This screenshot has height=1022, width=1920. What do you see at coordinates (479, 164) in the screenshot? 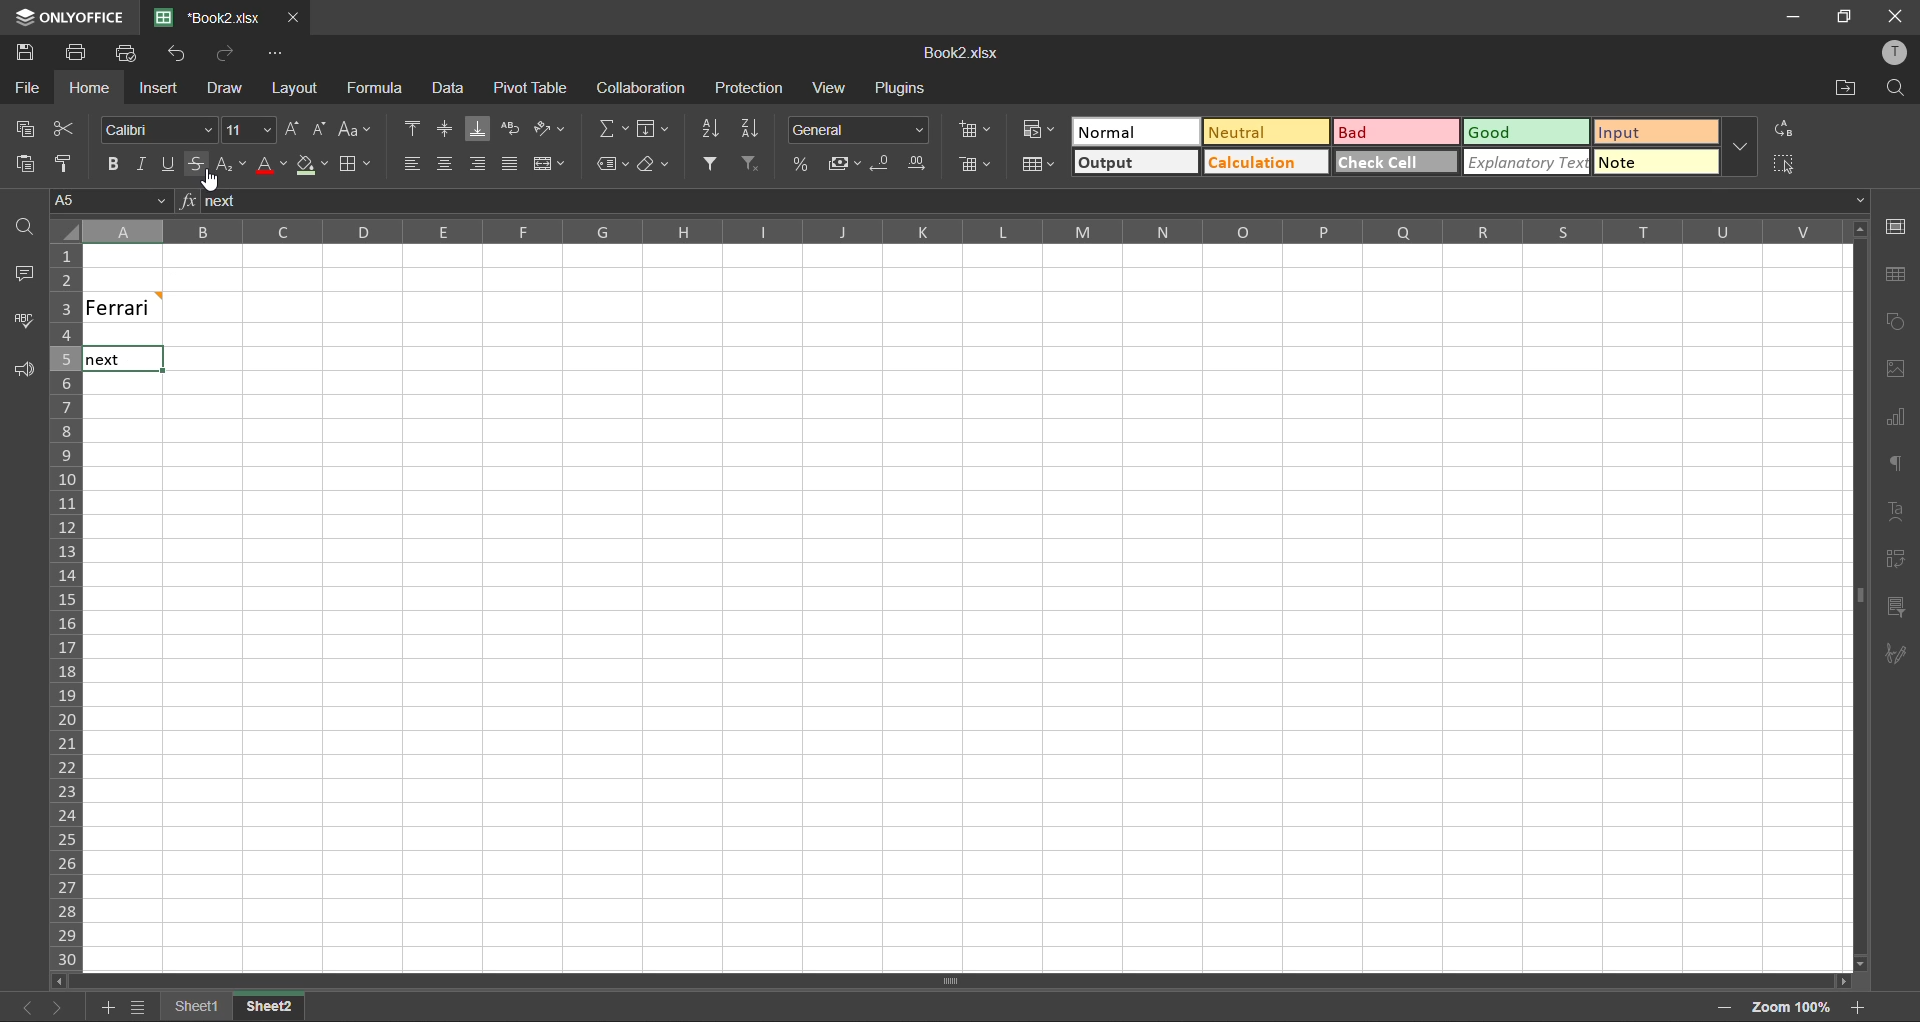
I see `align right` at bounding box center [479, 164].